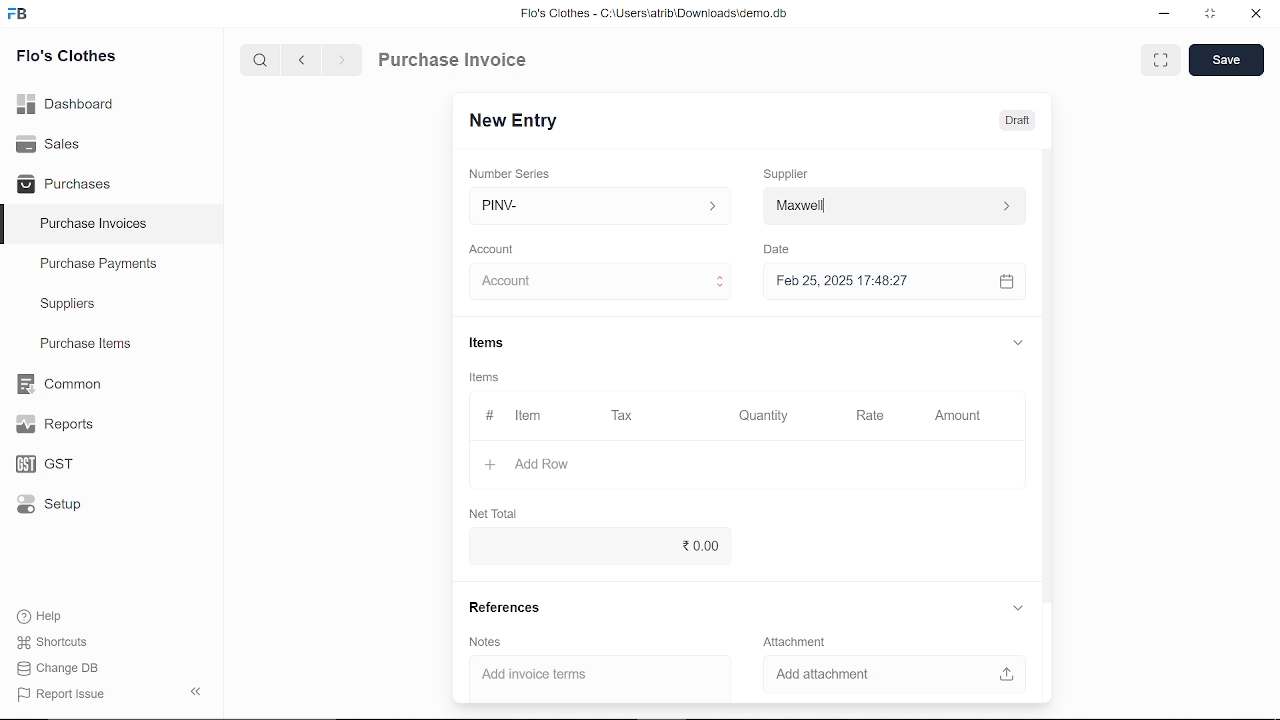 The image size is (1280, 720). What do you see at coordinates (514, 416) in the screenshot?
I see `Item` at bounding box center [514, 416].